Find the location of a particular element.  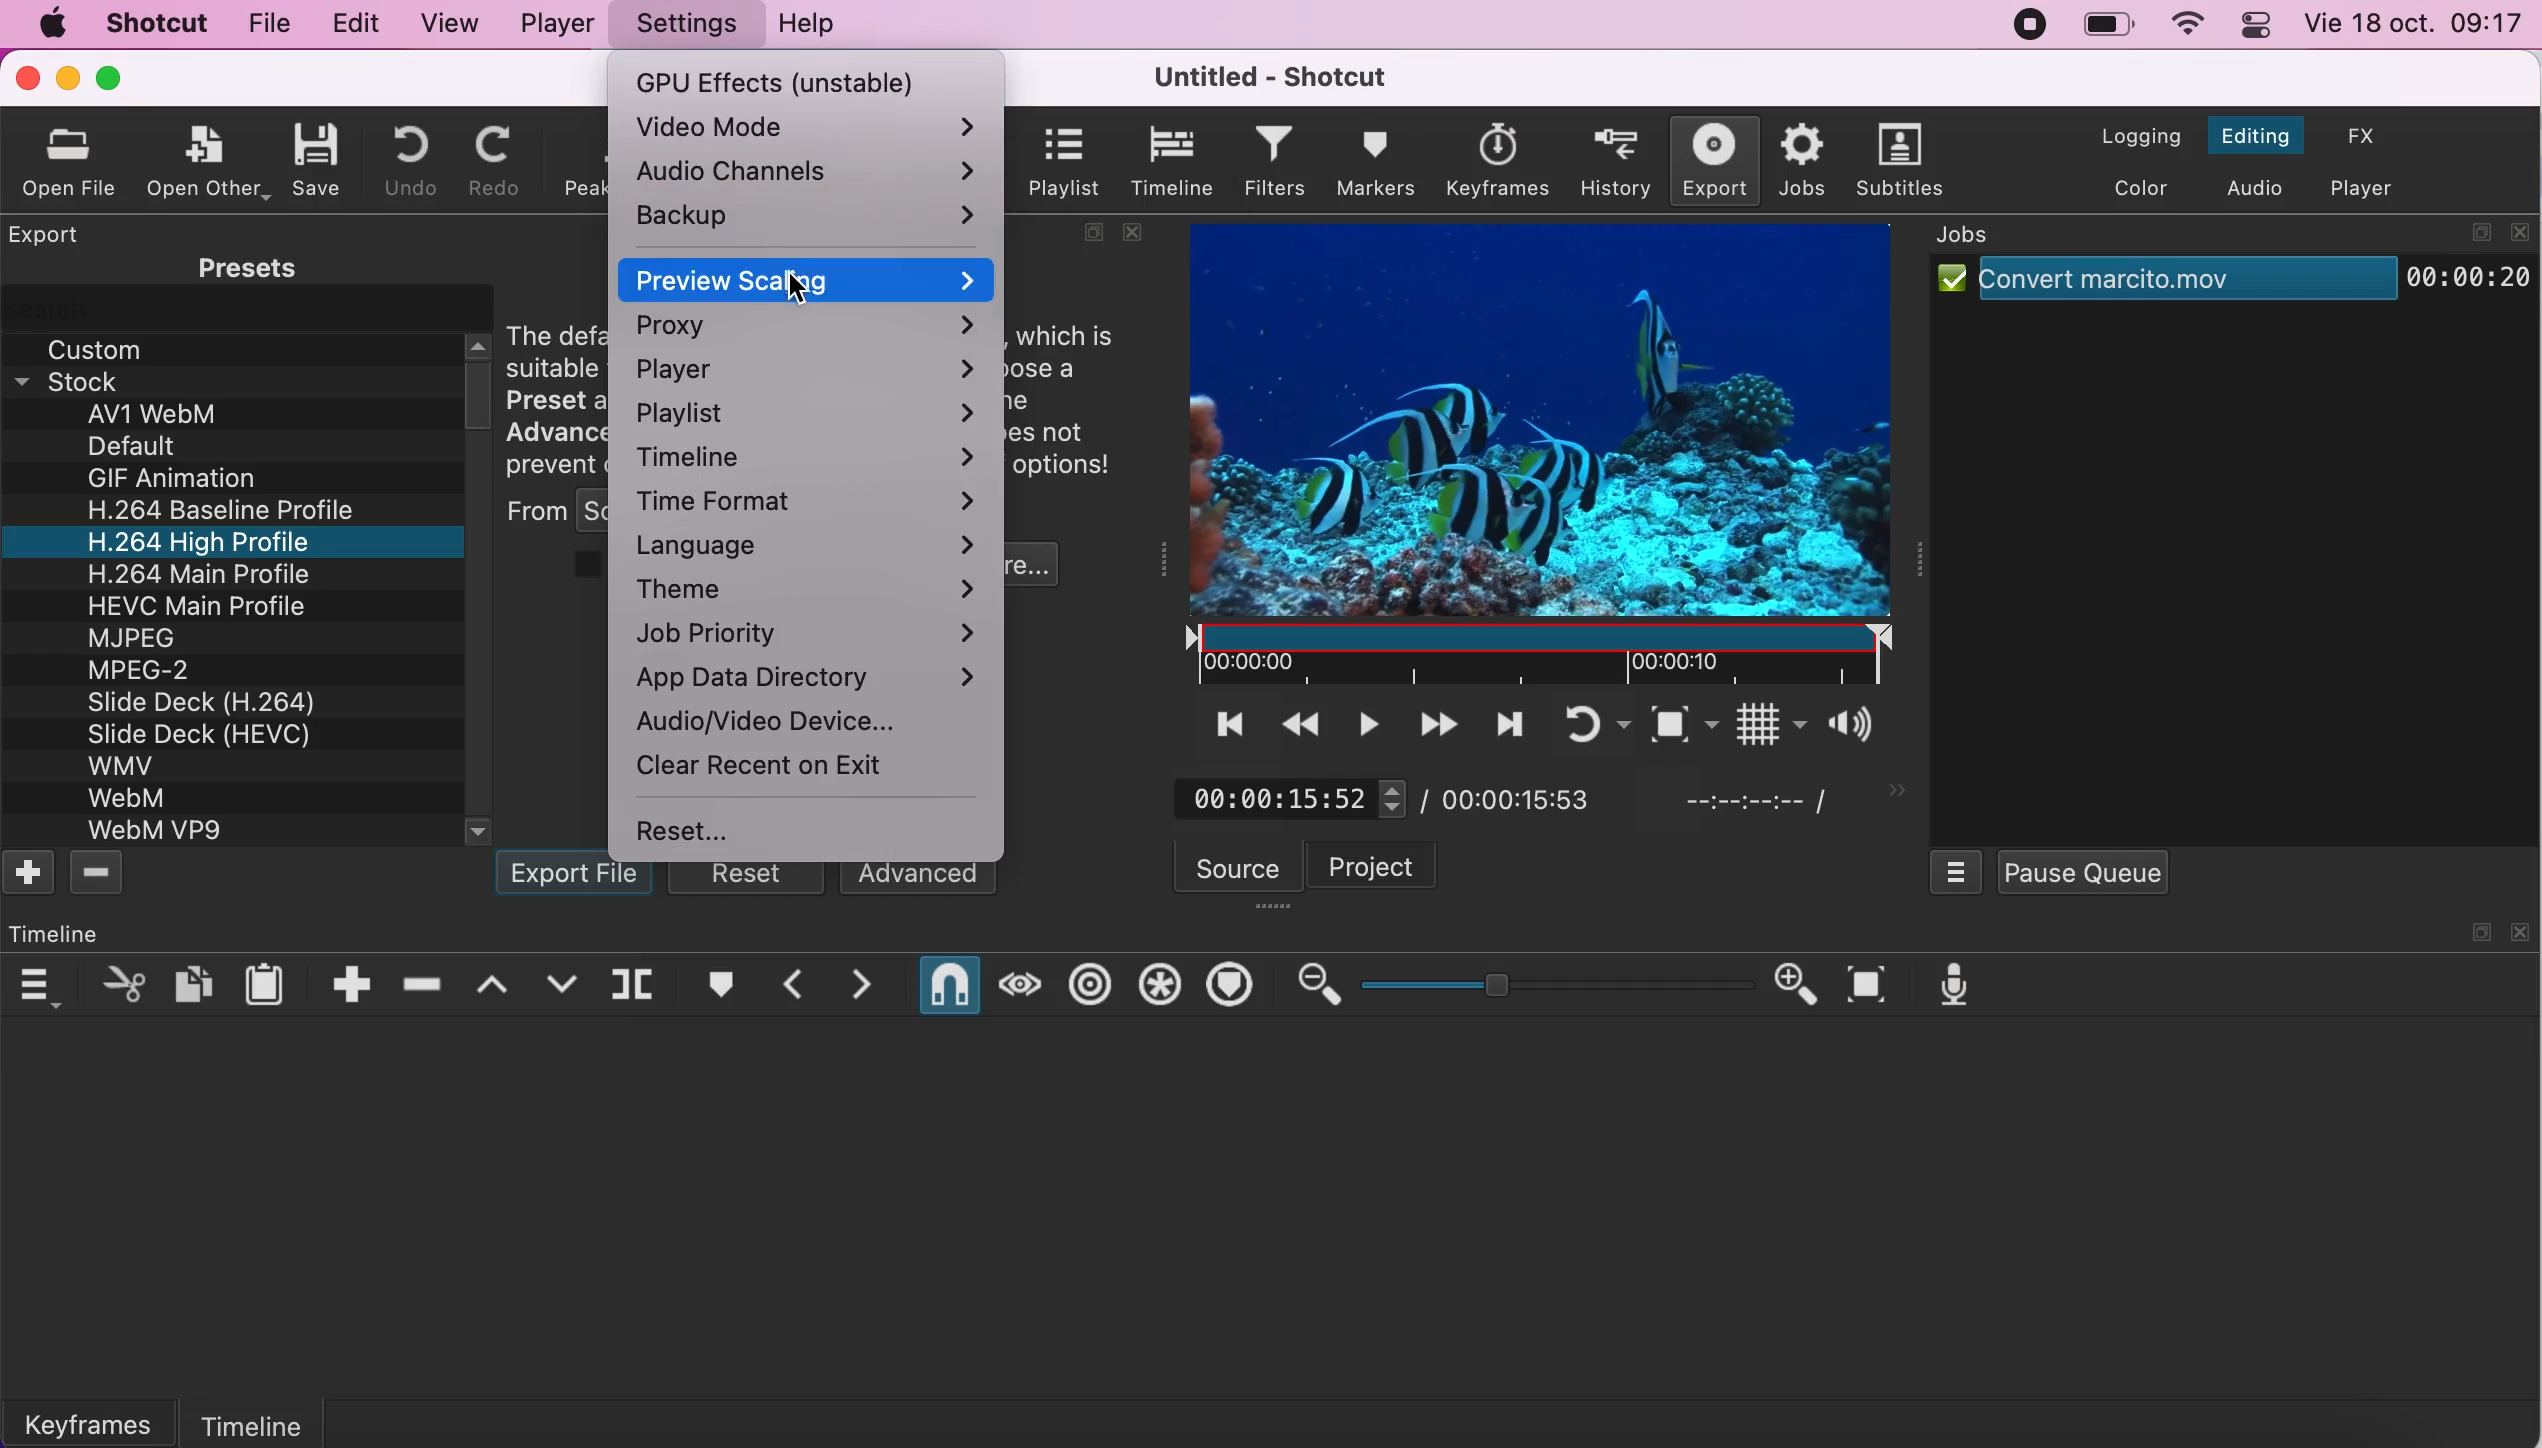

H 264 Main Profile is located at coordinates (192, 571).